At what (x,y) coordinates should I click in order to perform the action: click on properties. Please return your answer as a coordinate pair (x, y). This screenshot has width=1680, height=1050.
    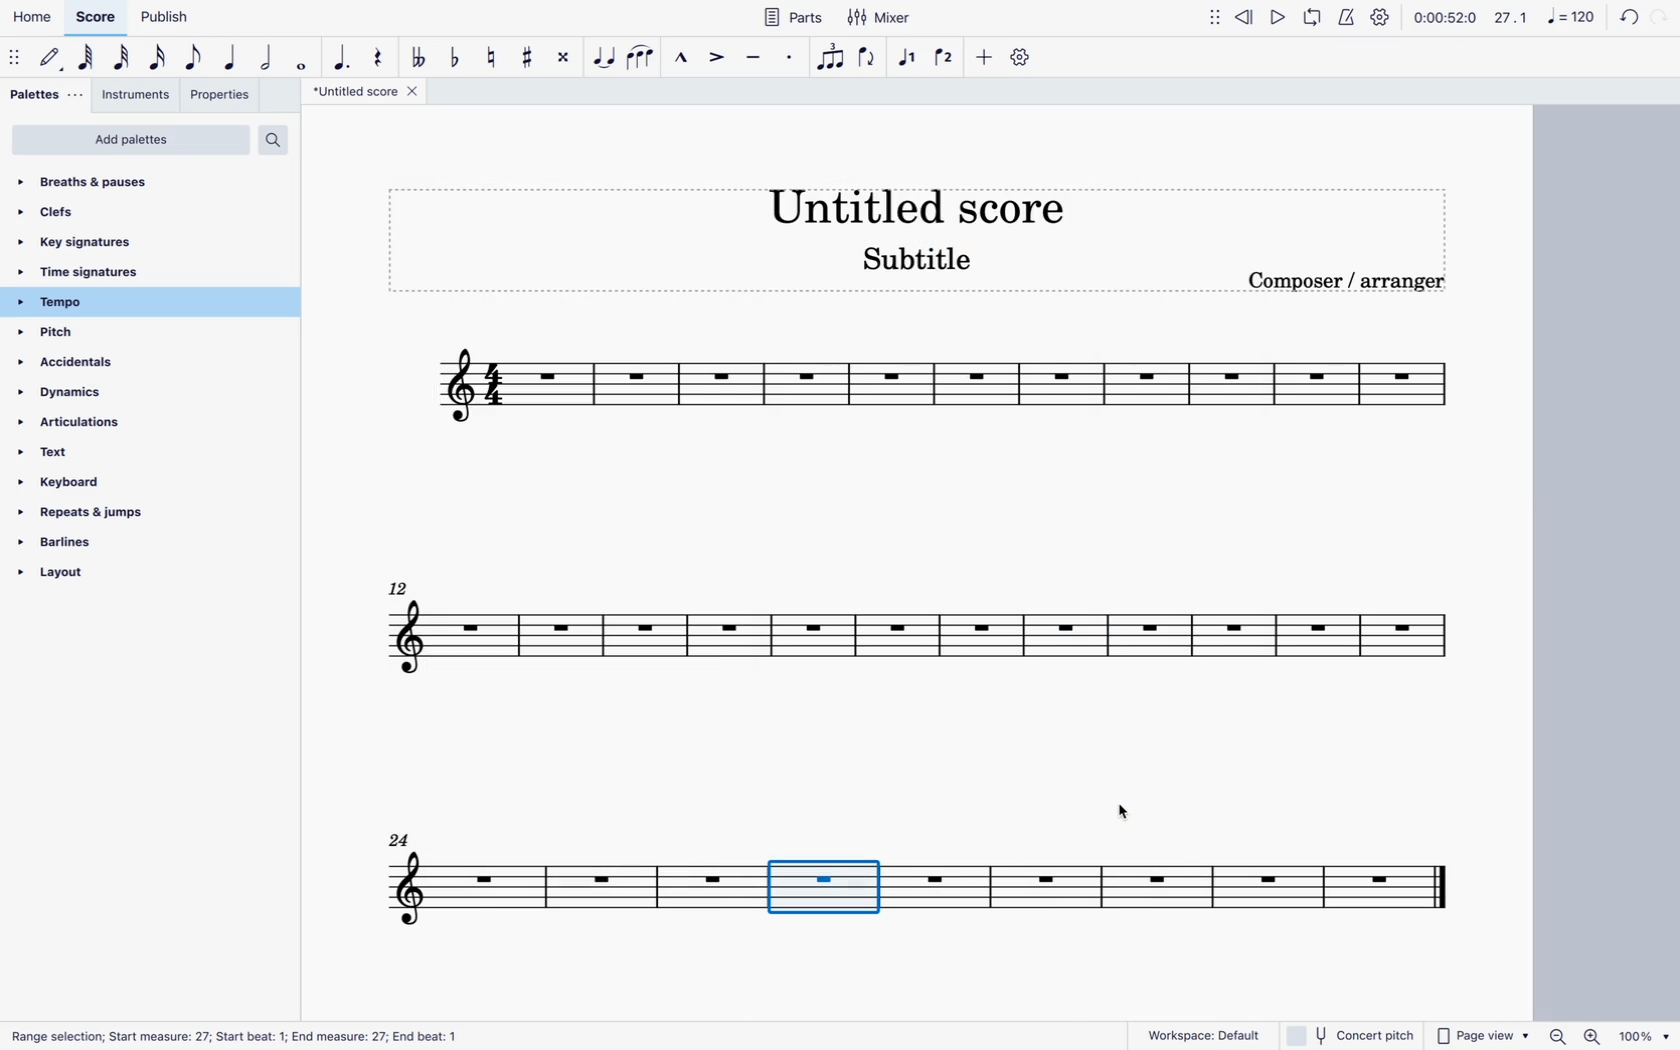
    Looking at the image, I should click on (226, 98).